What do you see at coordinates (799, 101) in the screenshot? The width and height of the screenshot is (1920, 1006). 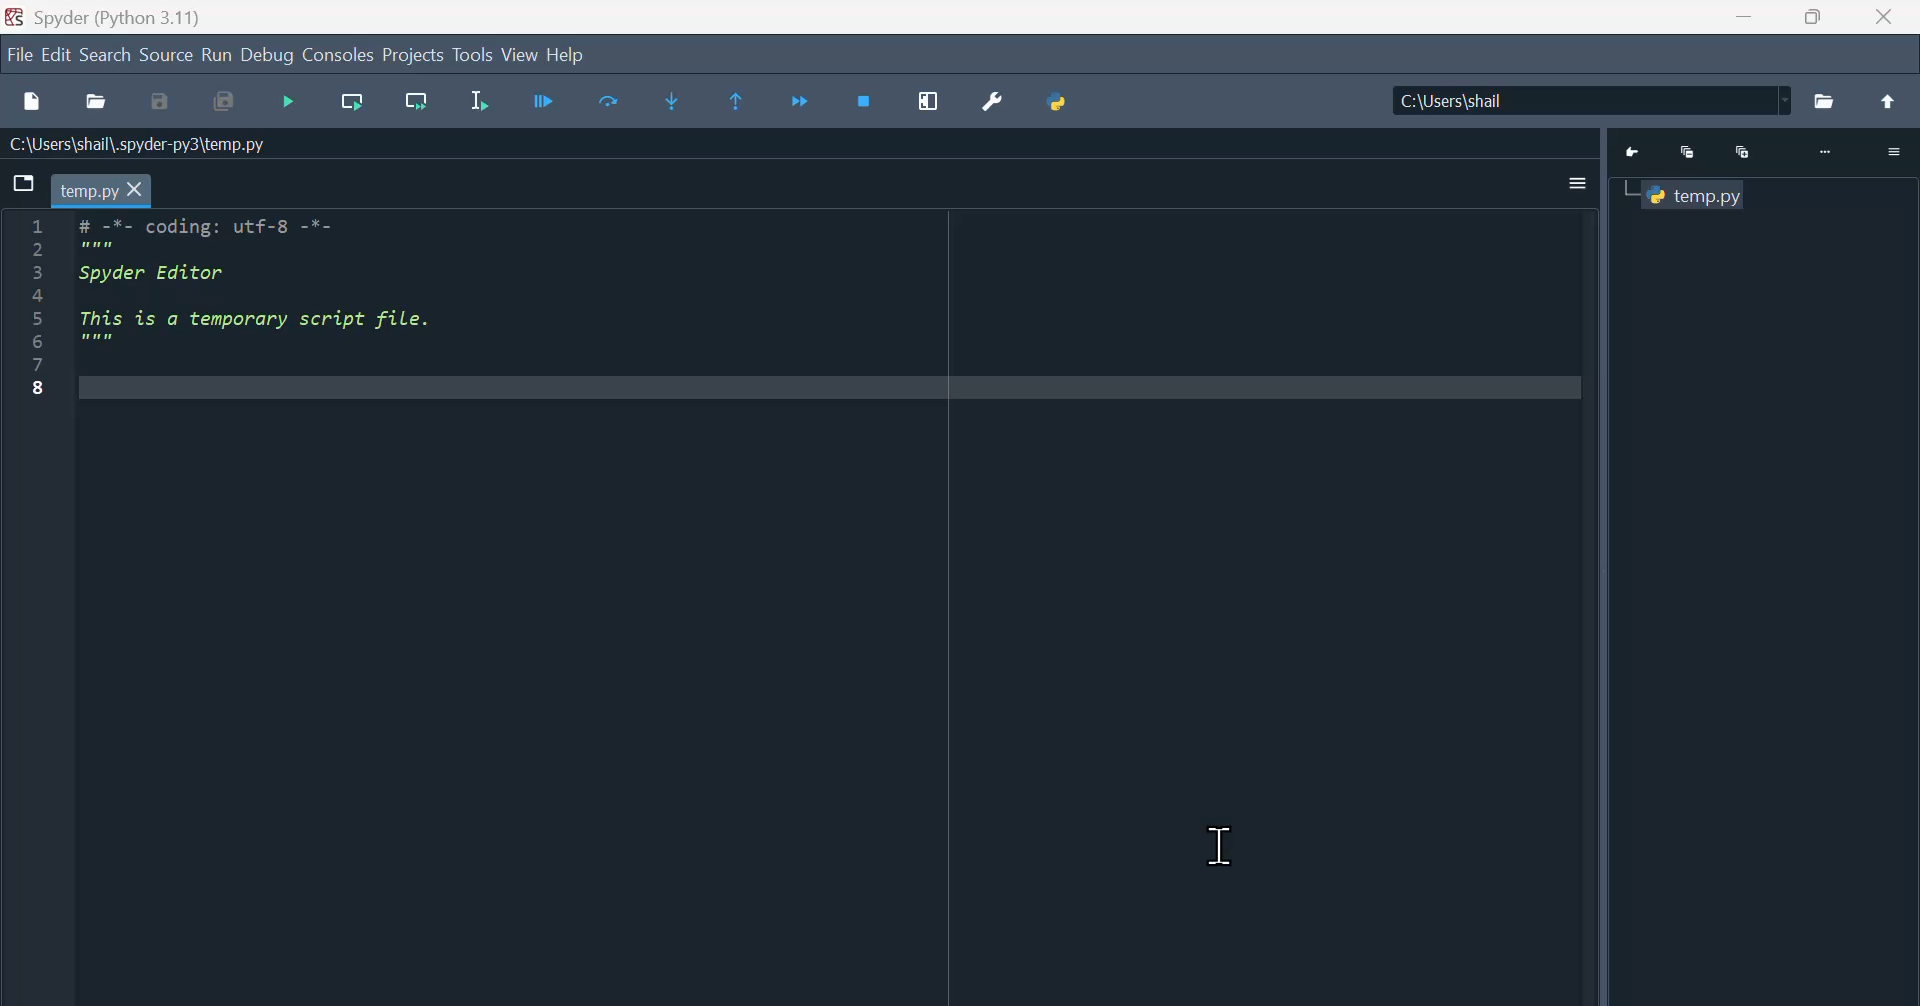 I see `Continue execution until next function` at bounding box center [799, 101].